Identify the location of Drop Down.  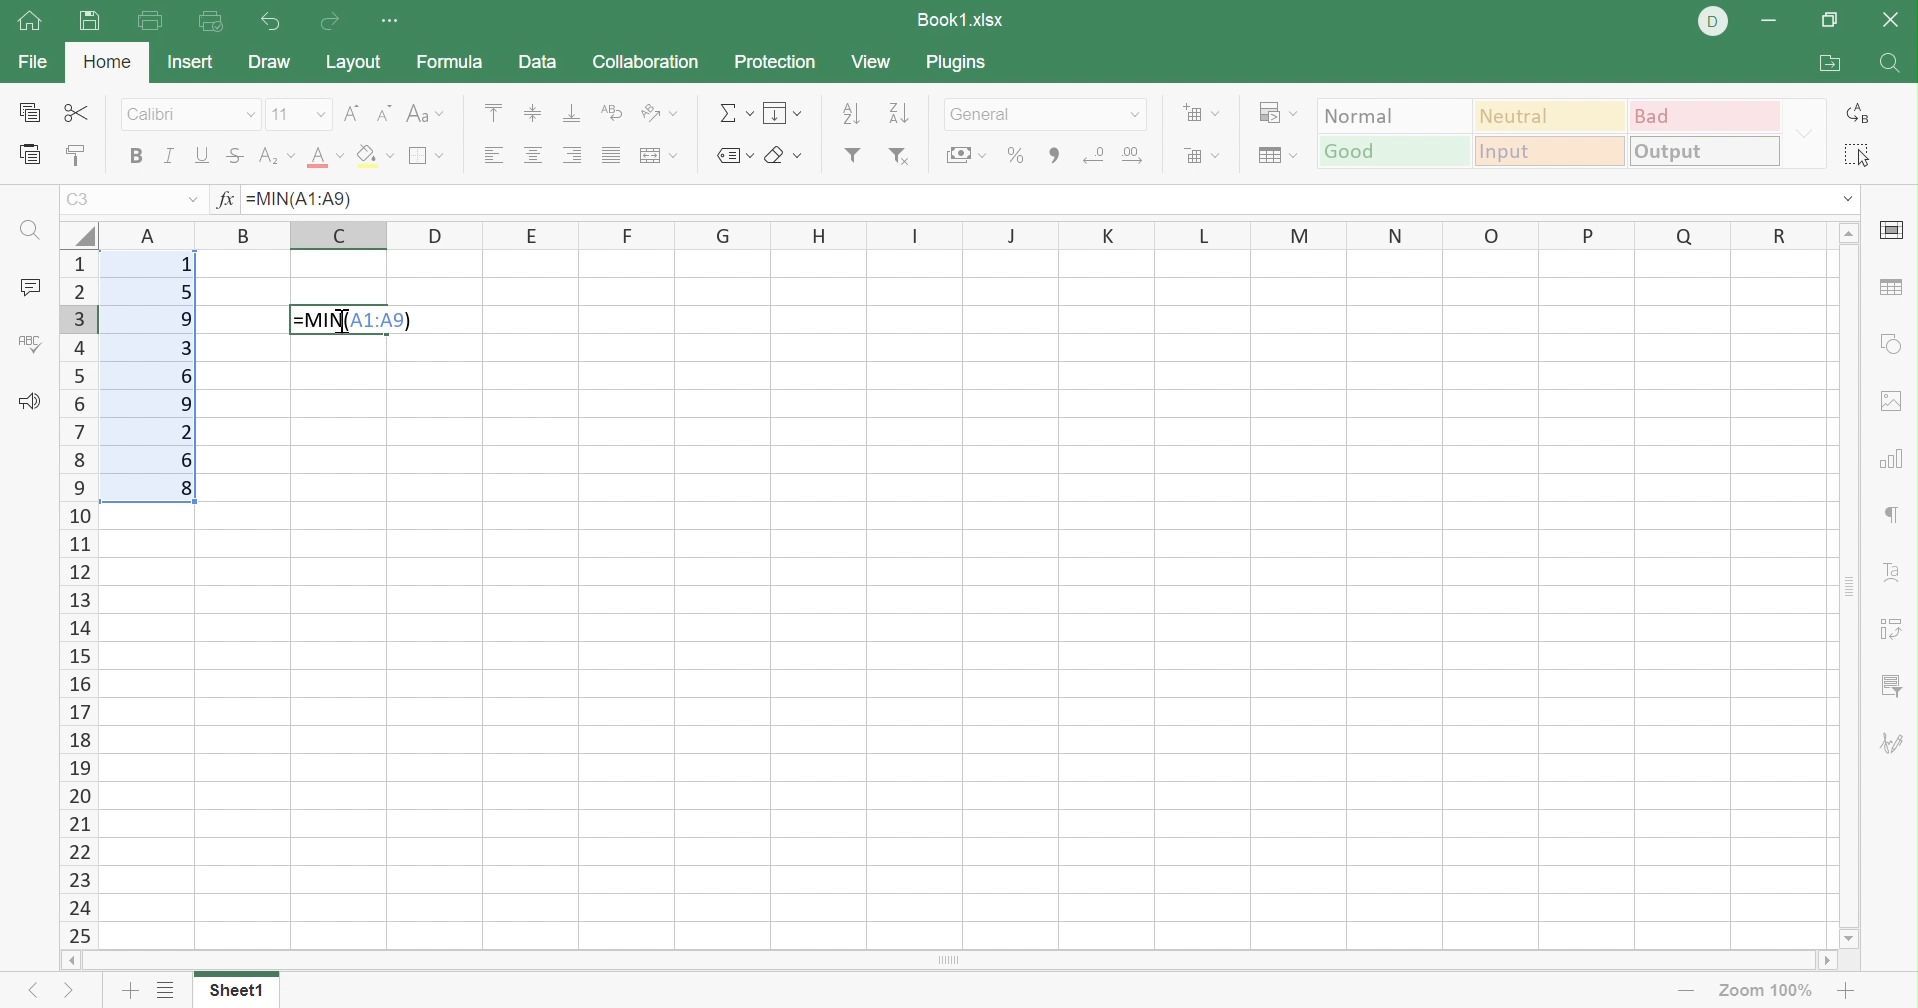
(1849, 201).